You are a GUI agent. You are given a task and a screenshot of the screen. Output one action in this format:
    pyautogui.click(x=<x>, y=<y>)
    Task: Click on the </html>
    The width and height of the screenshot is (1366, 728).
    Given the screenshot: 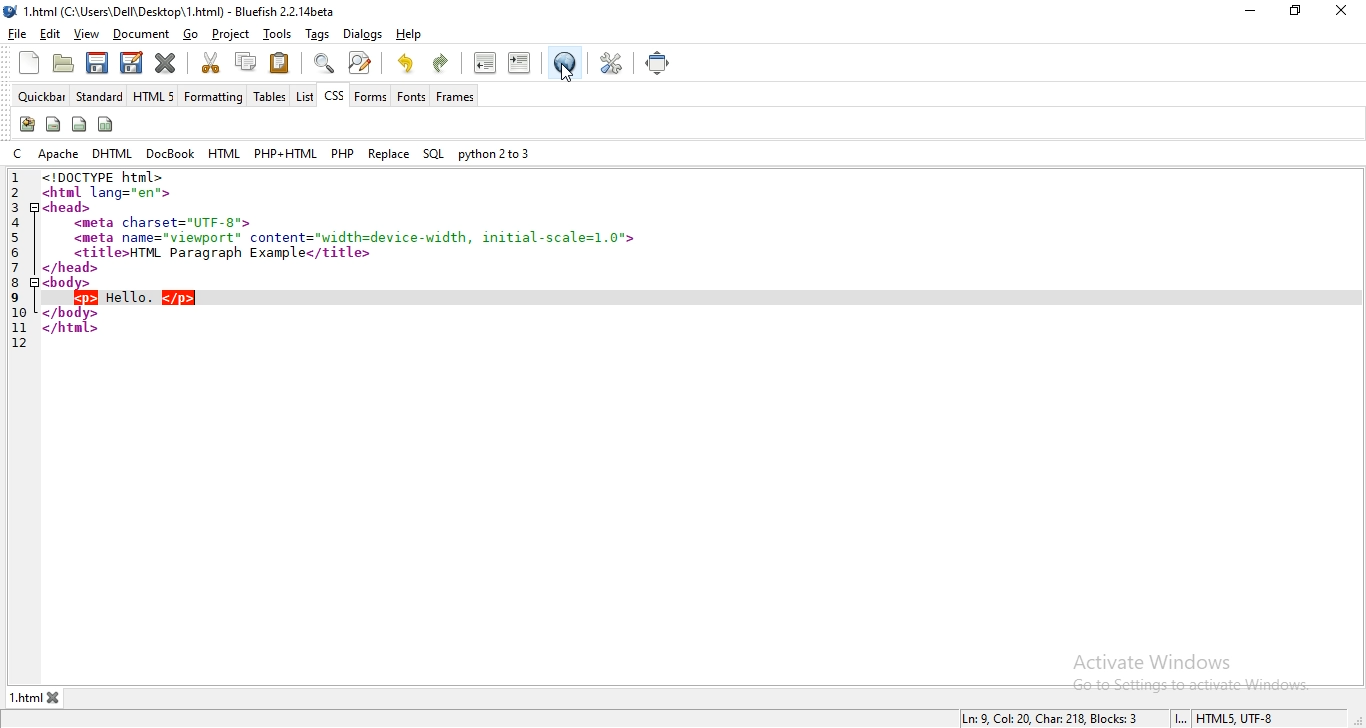 What is the action you would take?
    pyautogui.click(x=70, y=329)
    